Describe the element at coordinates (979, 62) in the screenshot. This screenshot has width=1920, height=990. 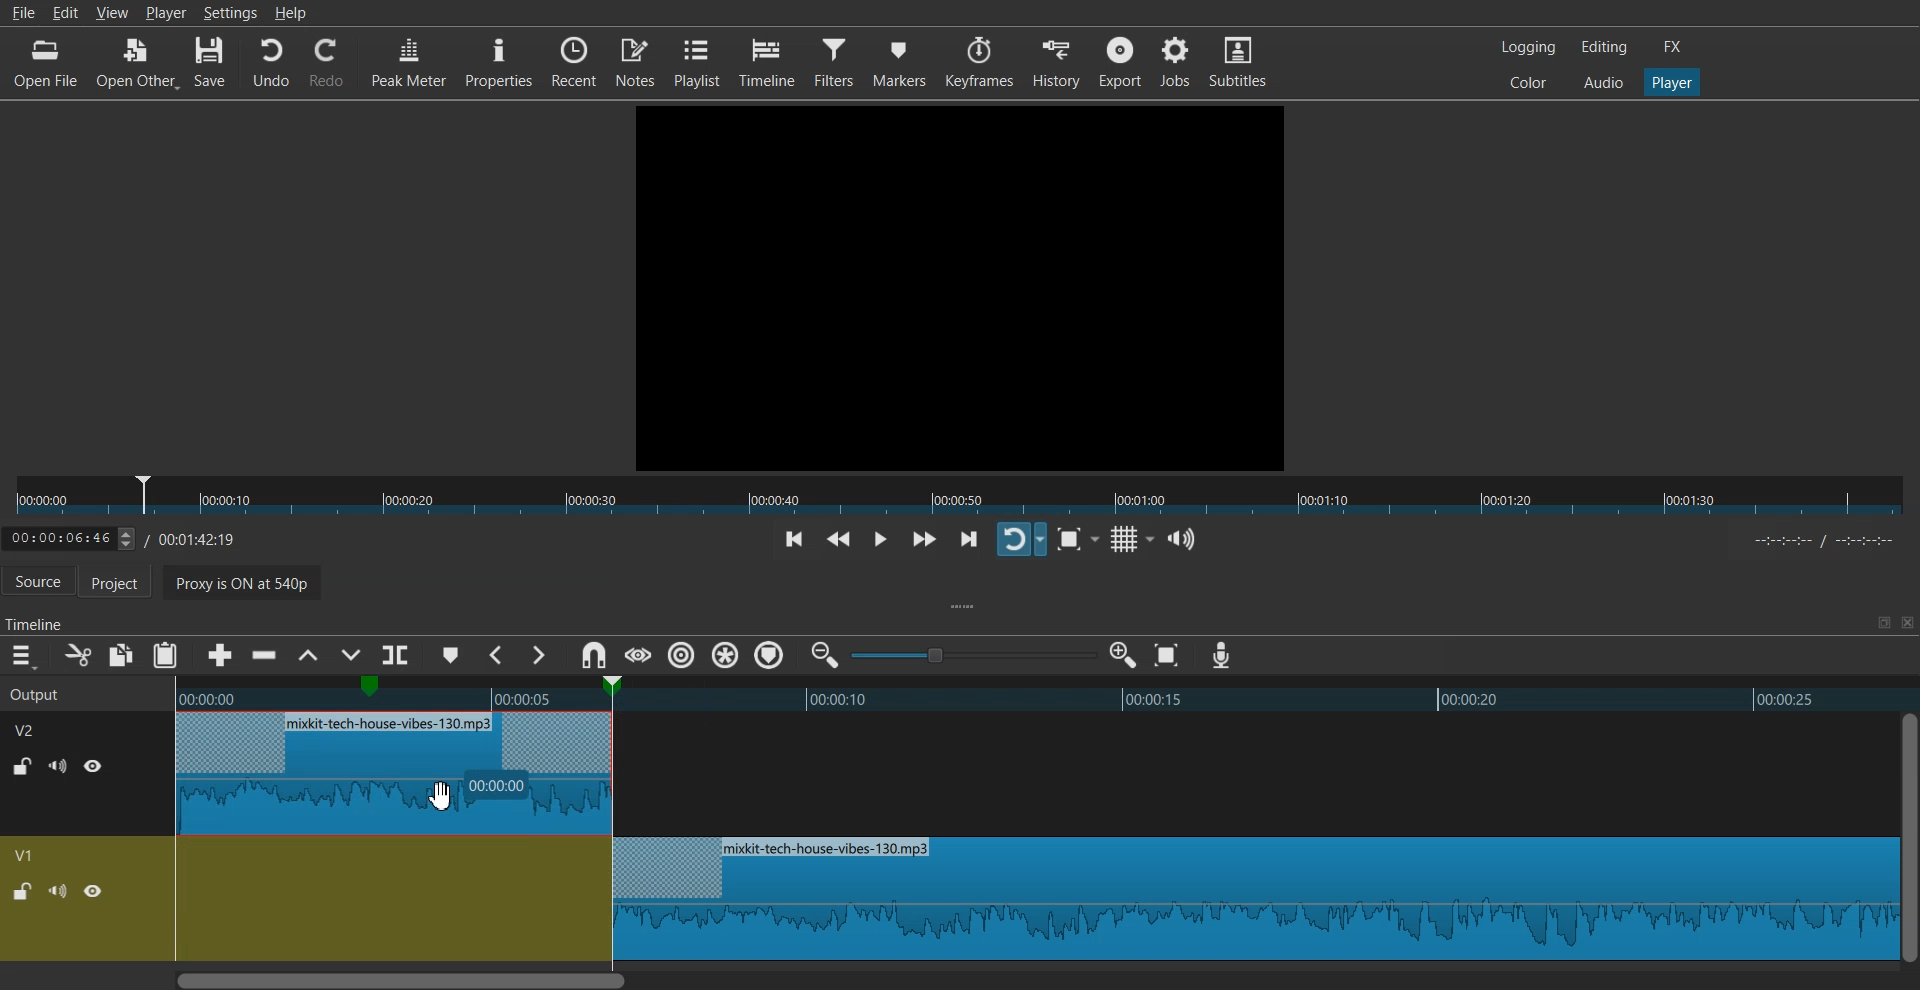
I see `Keyframes` at that location.